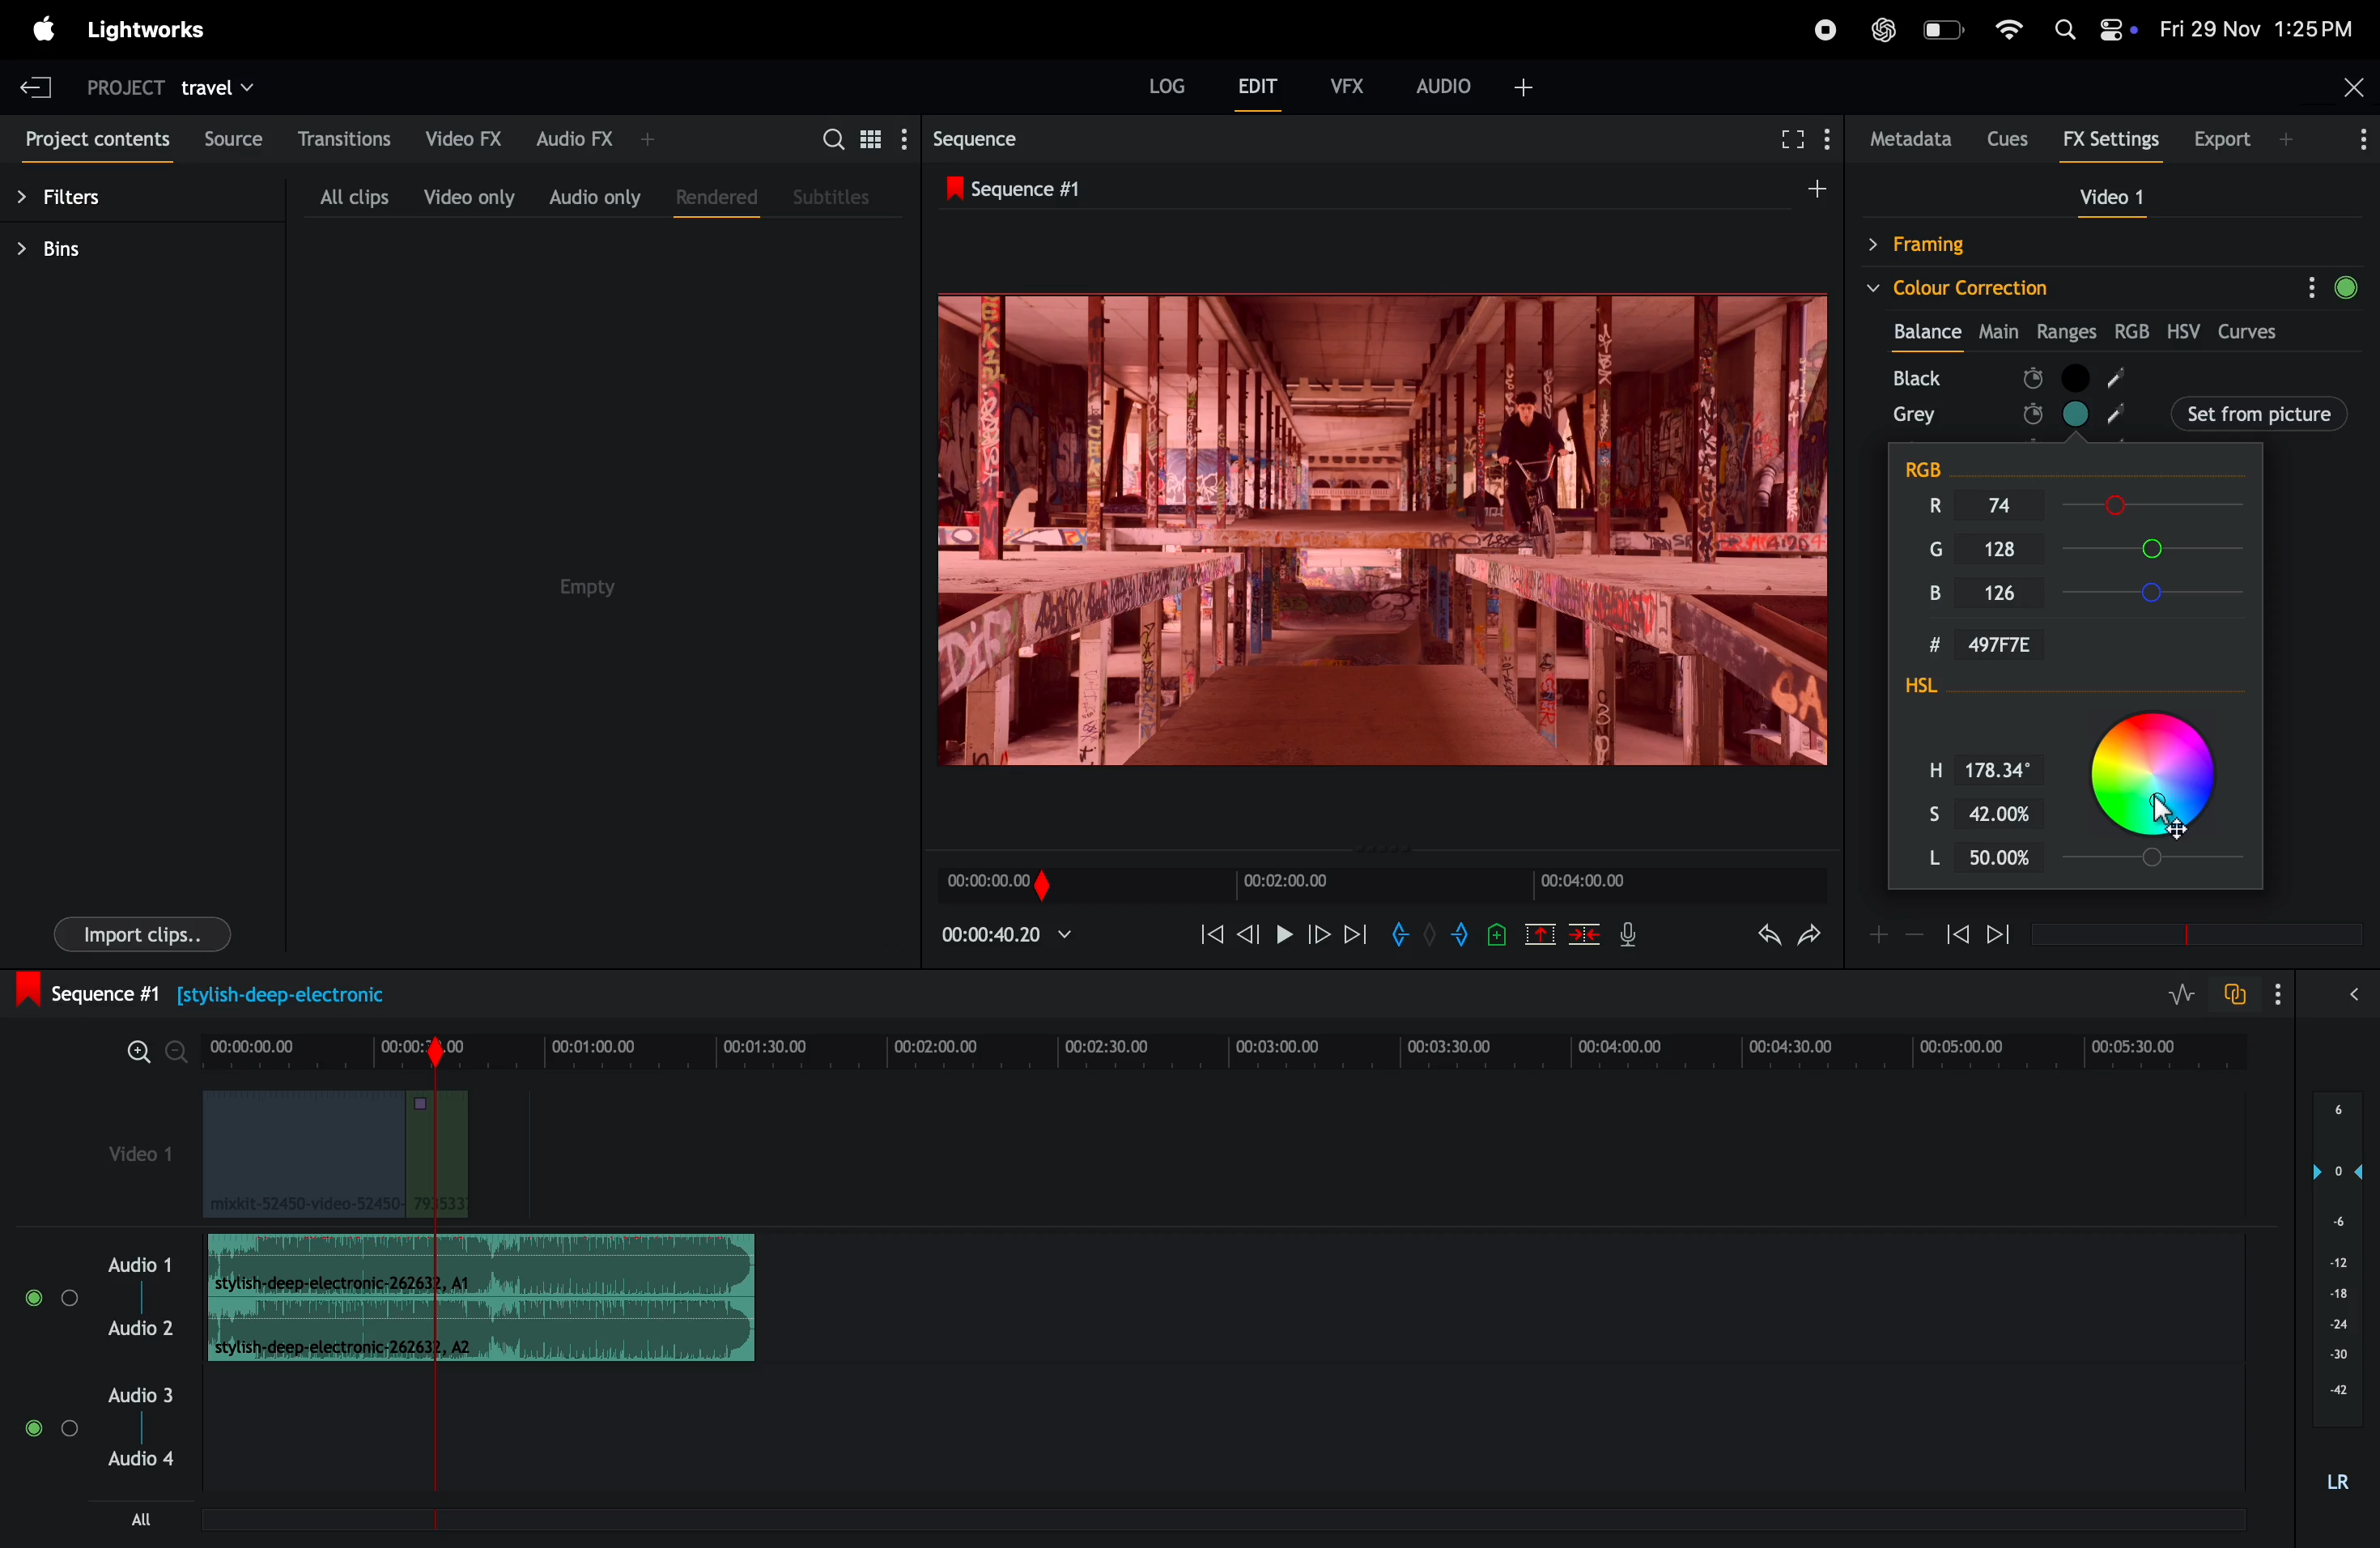 This screenshot has width=2380, height=1548. What do you see at coordinates (2183, 411) in the screenshot?
I see `set from picture` at bounding box center [2183, 411].